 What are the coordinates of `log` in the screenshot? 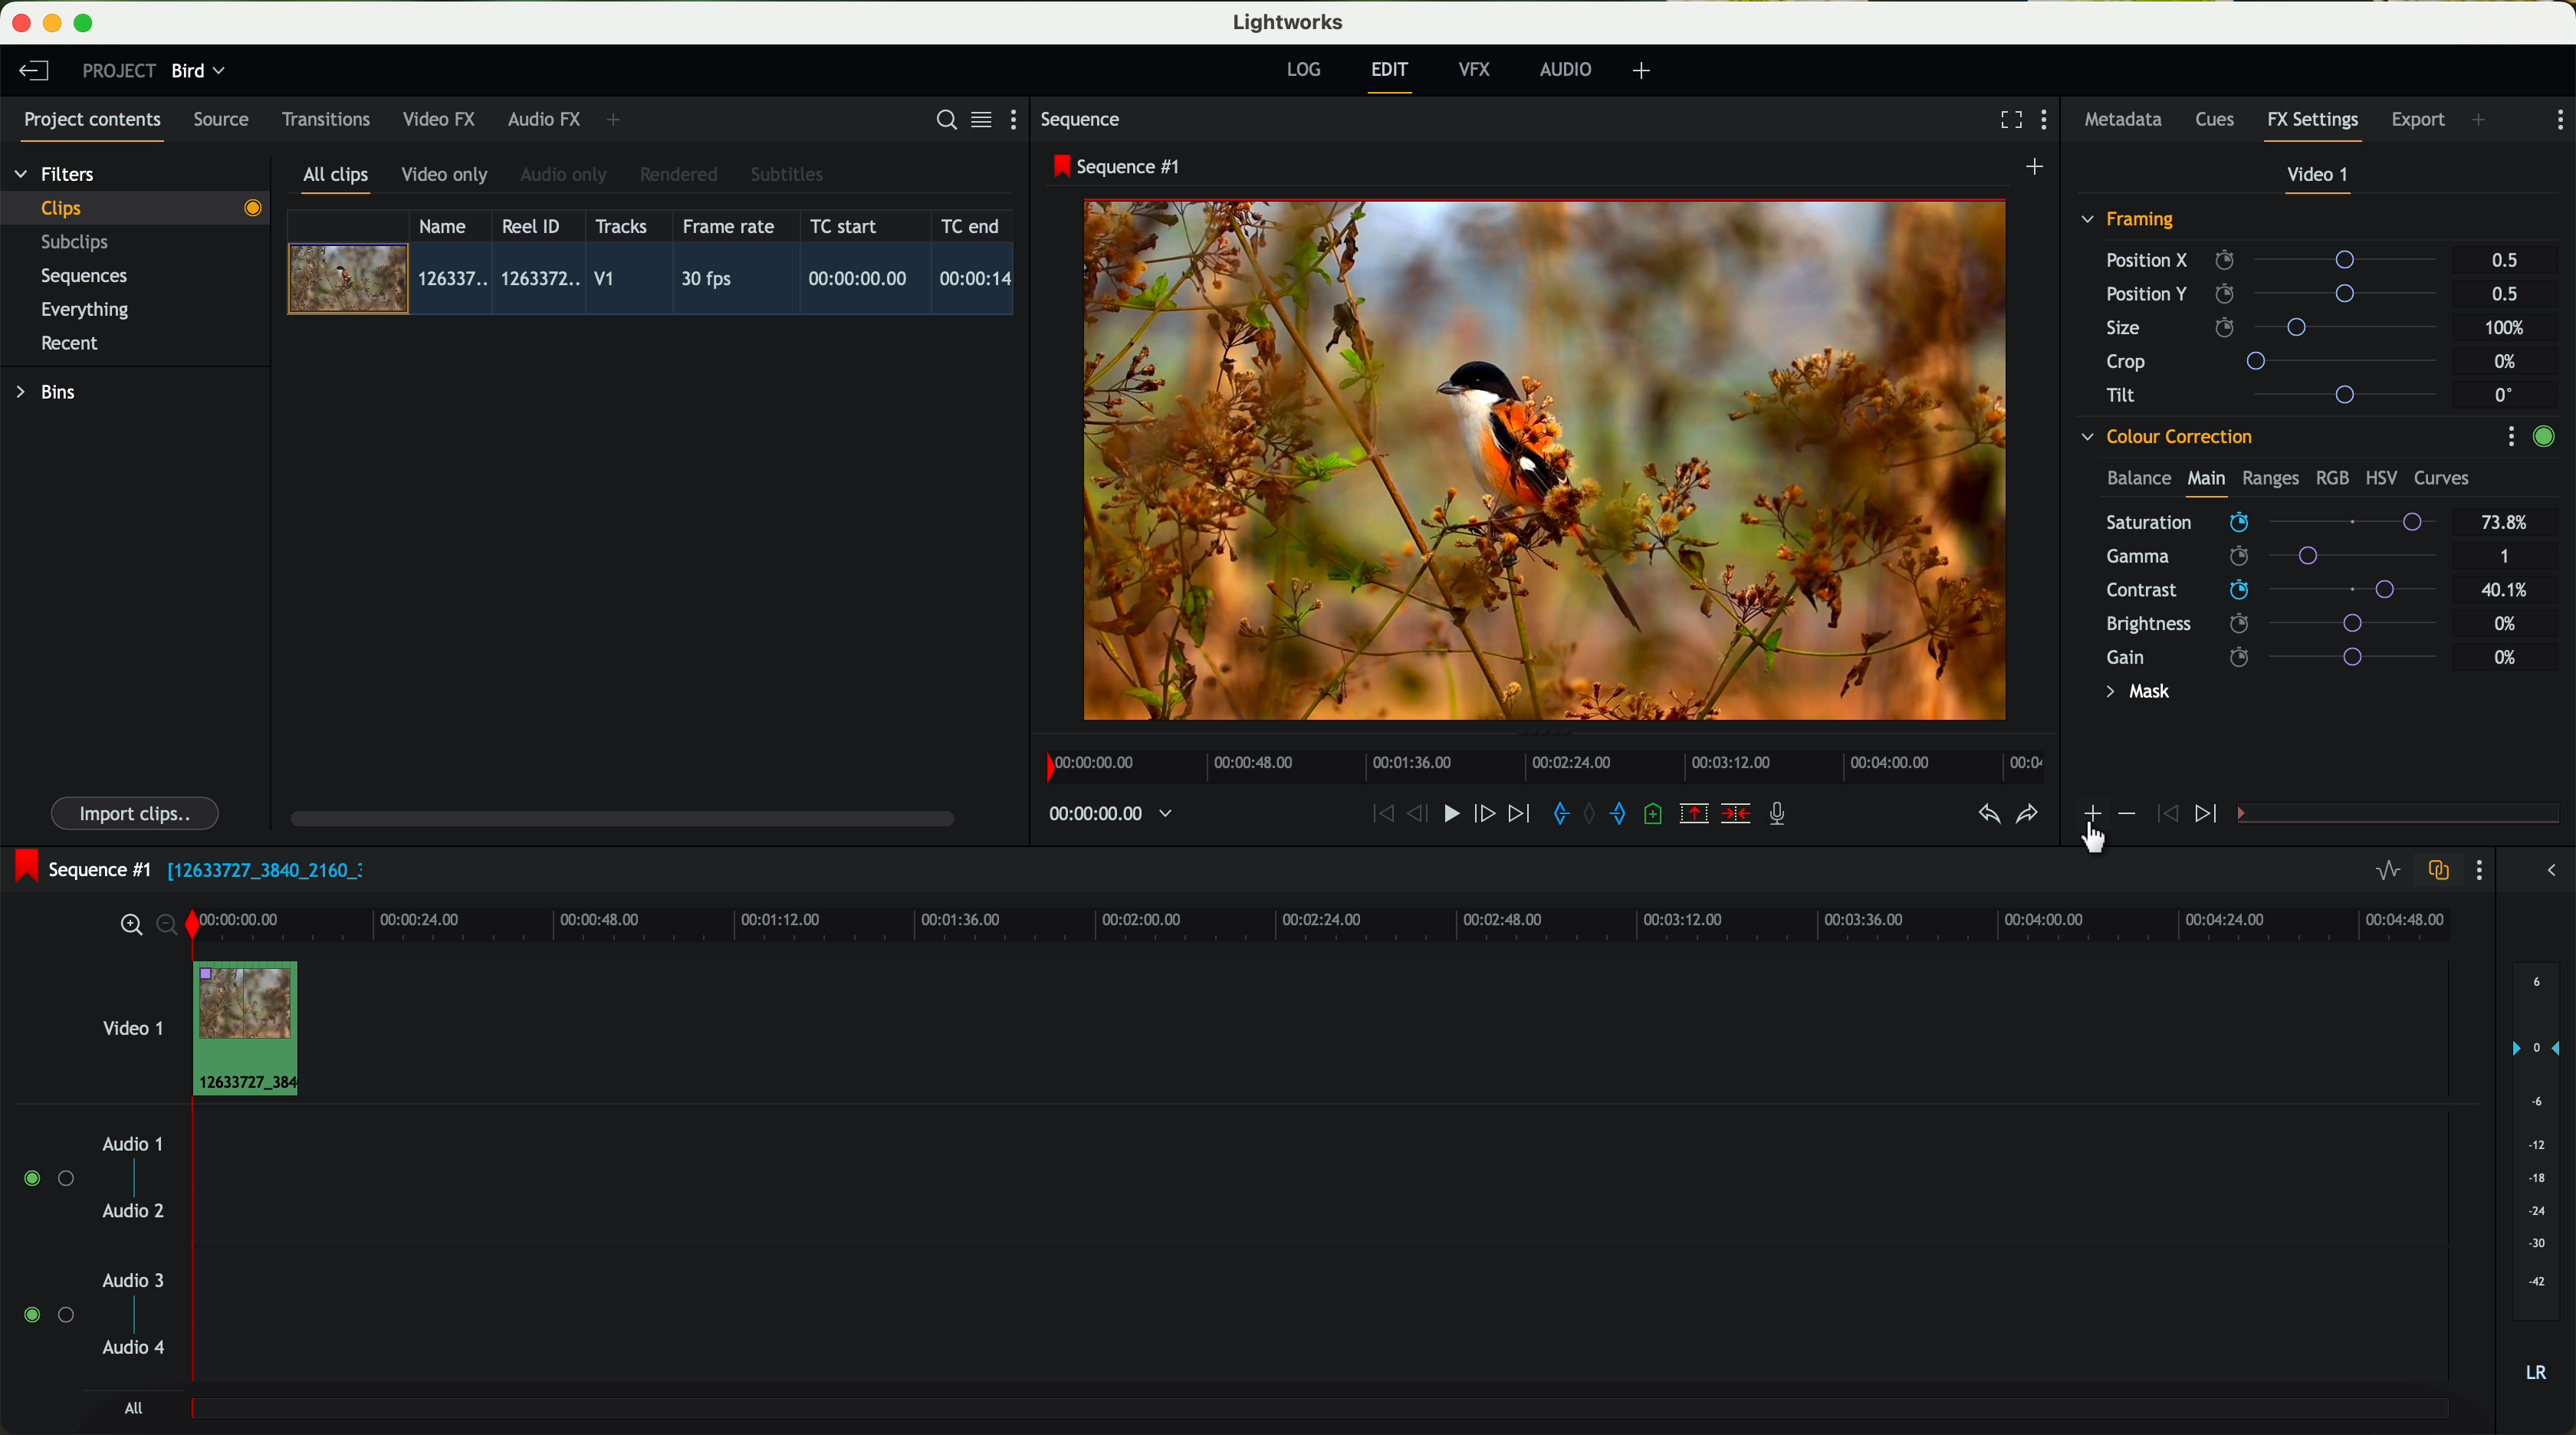 It's located at (1303, 70).